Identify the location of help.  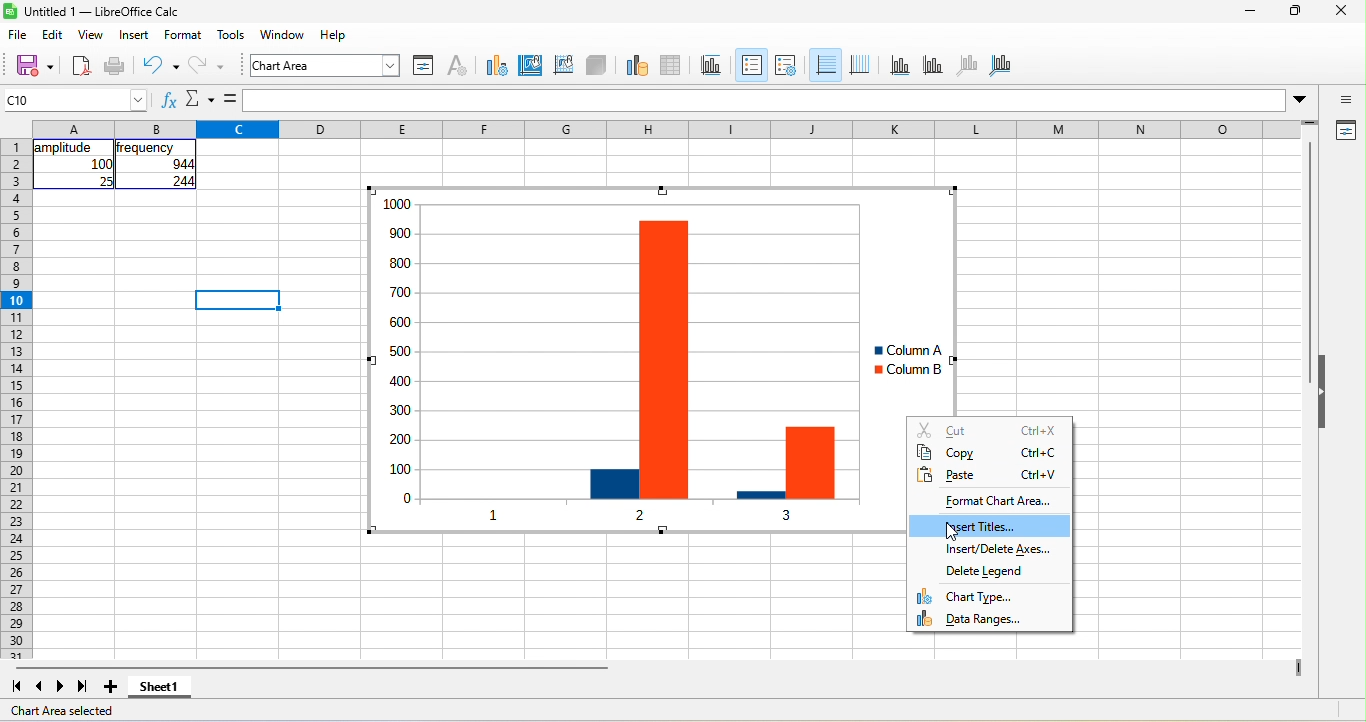
(334, 34).